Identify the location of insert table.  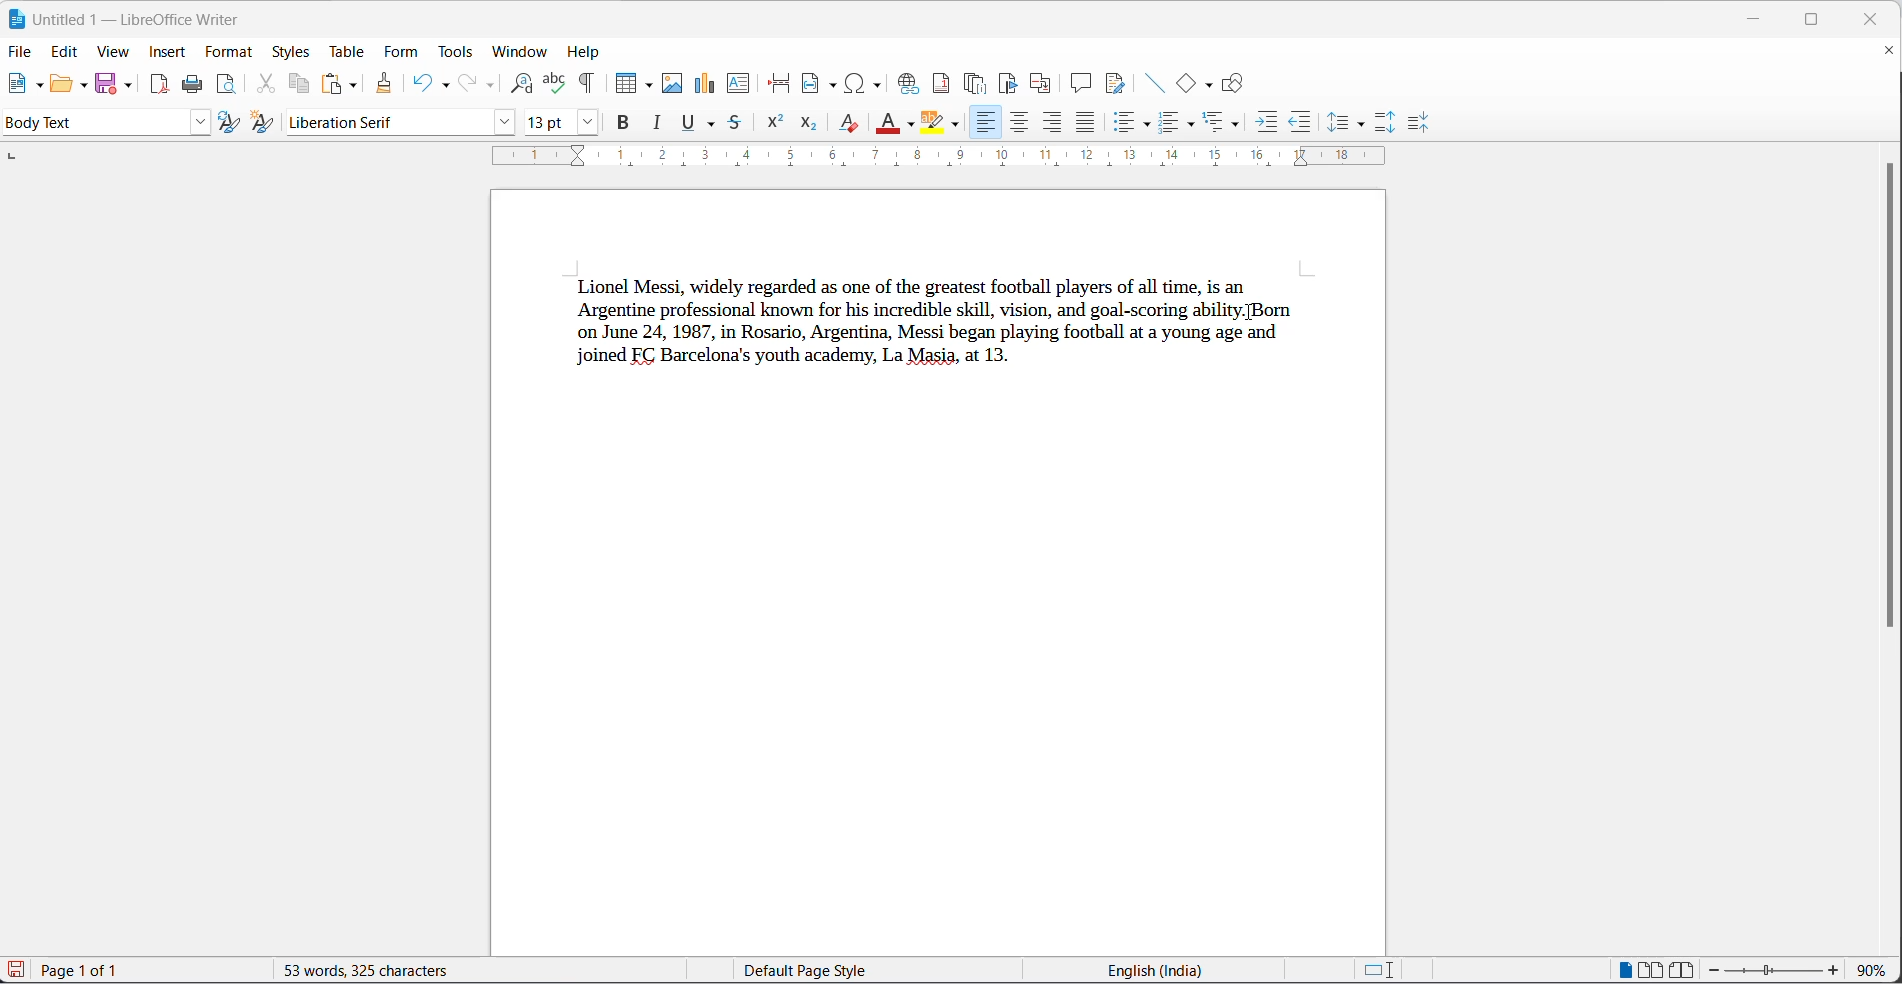
(627, 83).